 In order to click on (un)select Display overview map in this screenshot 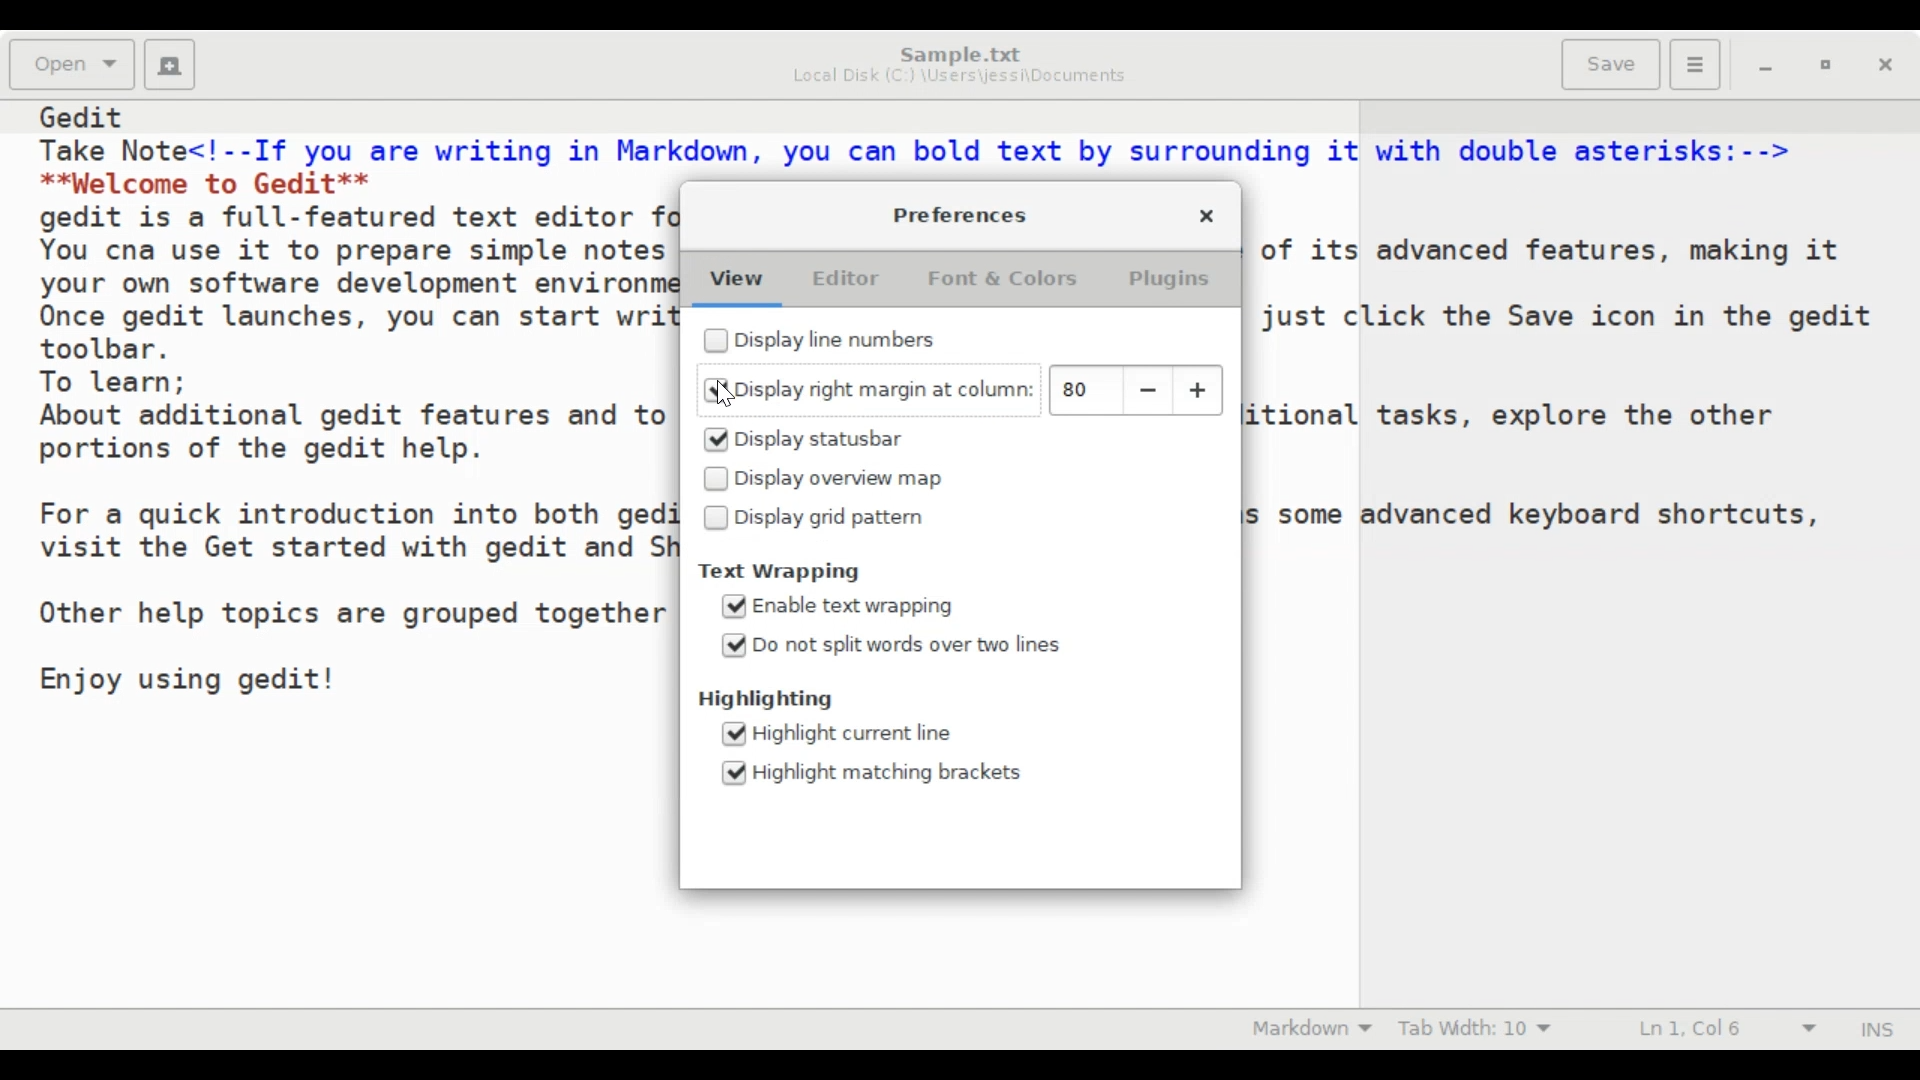, I will do `click(826, 479)`.